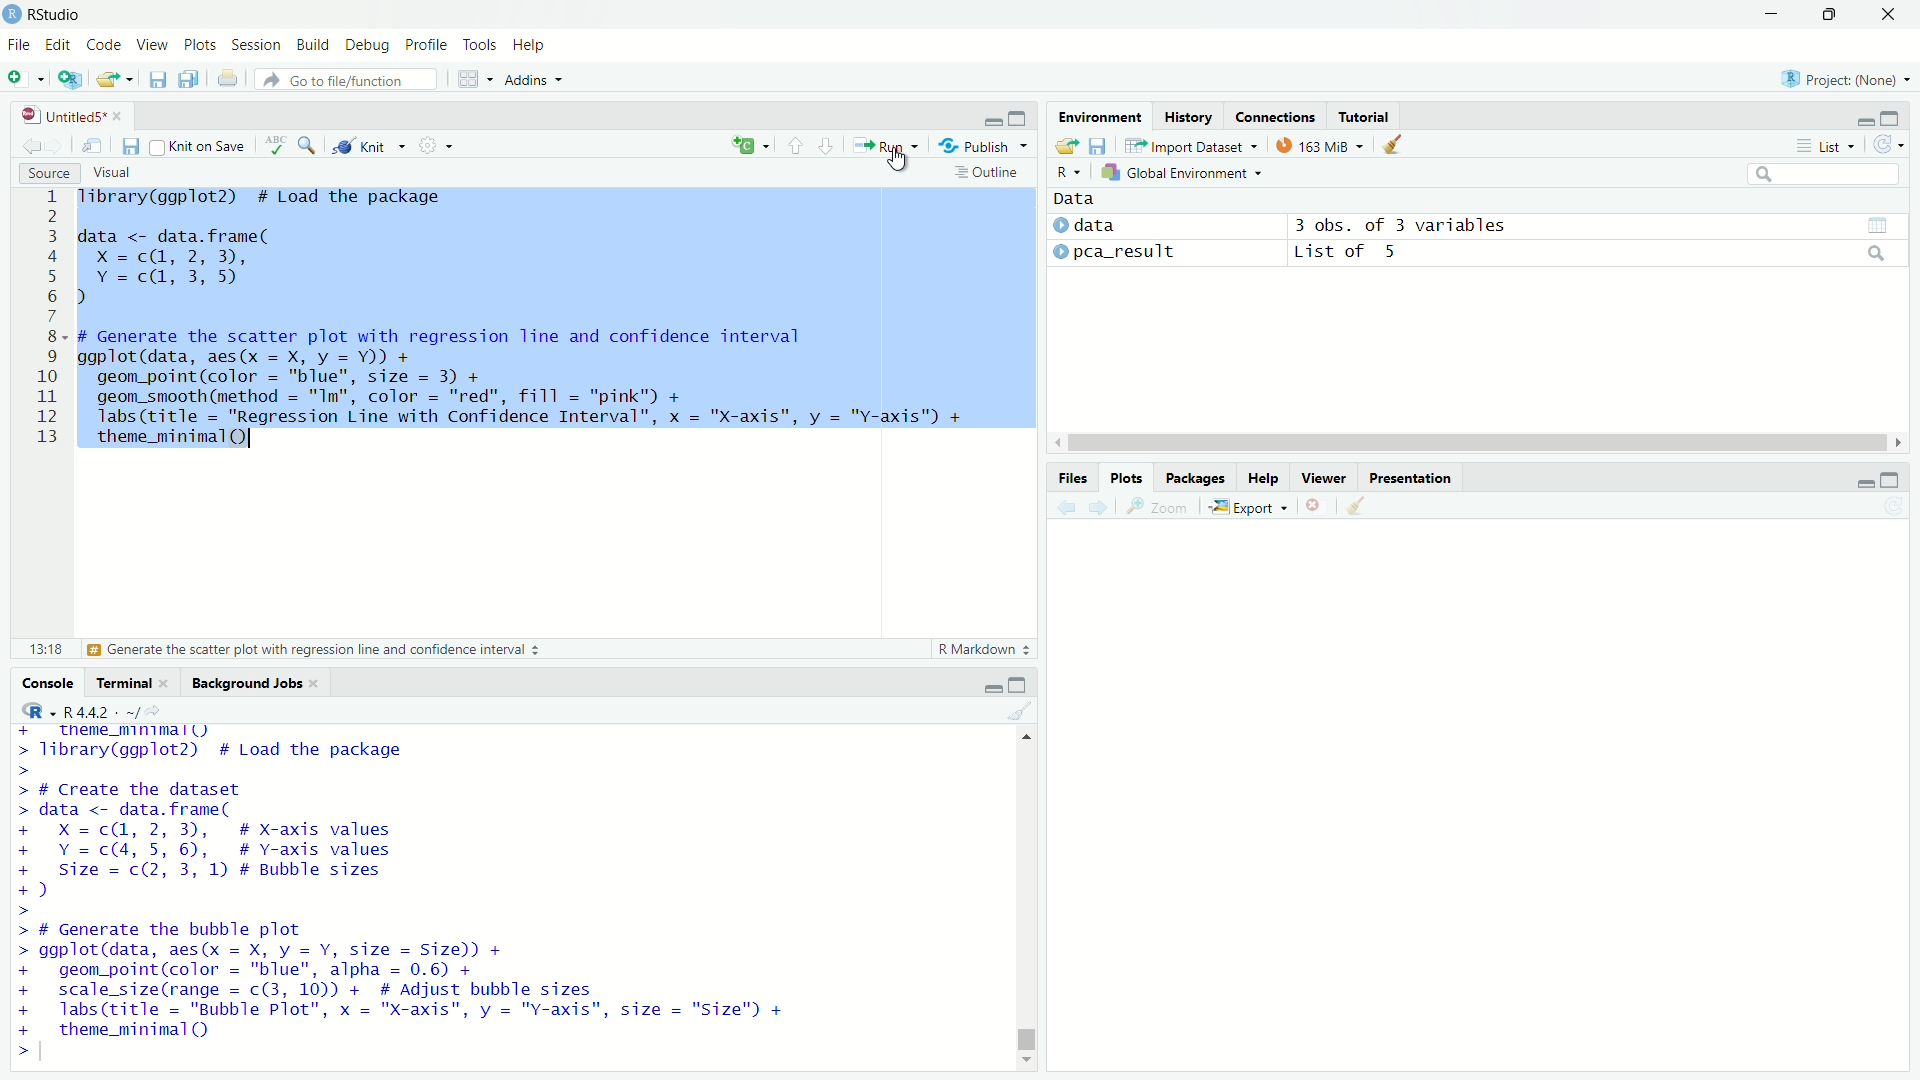 The width and height of the screenshot is (1920, 1080). What do you see at coordinates (369, 144) in the screenshot?
I see `Knit` at bounding box center [369, 144].